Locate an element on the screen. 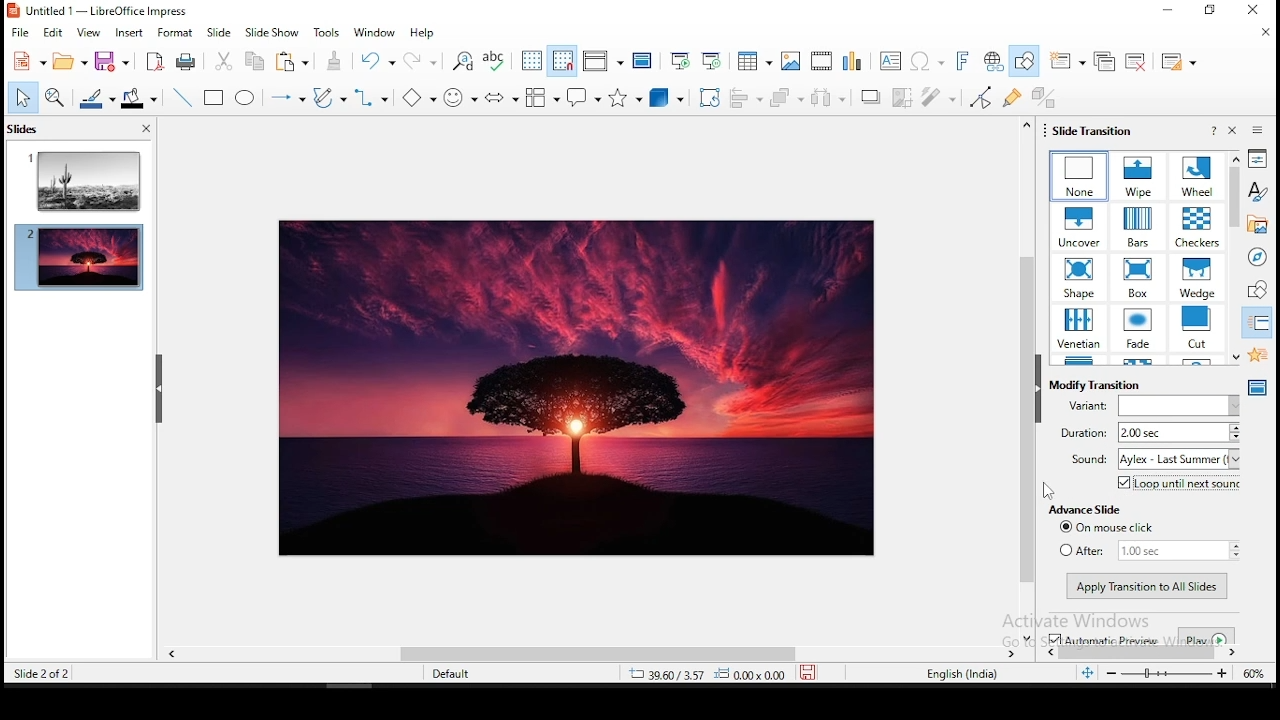 The height and width of the screenshot is (720, 1280). slide 1 is located at coordinates (81, 182).